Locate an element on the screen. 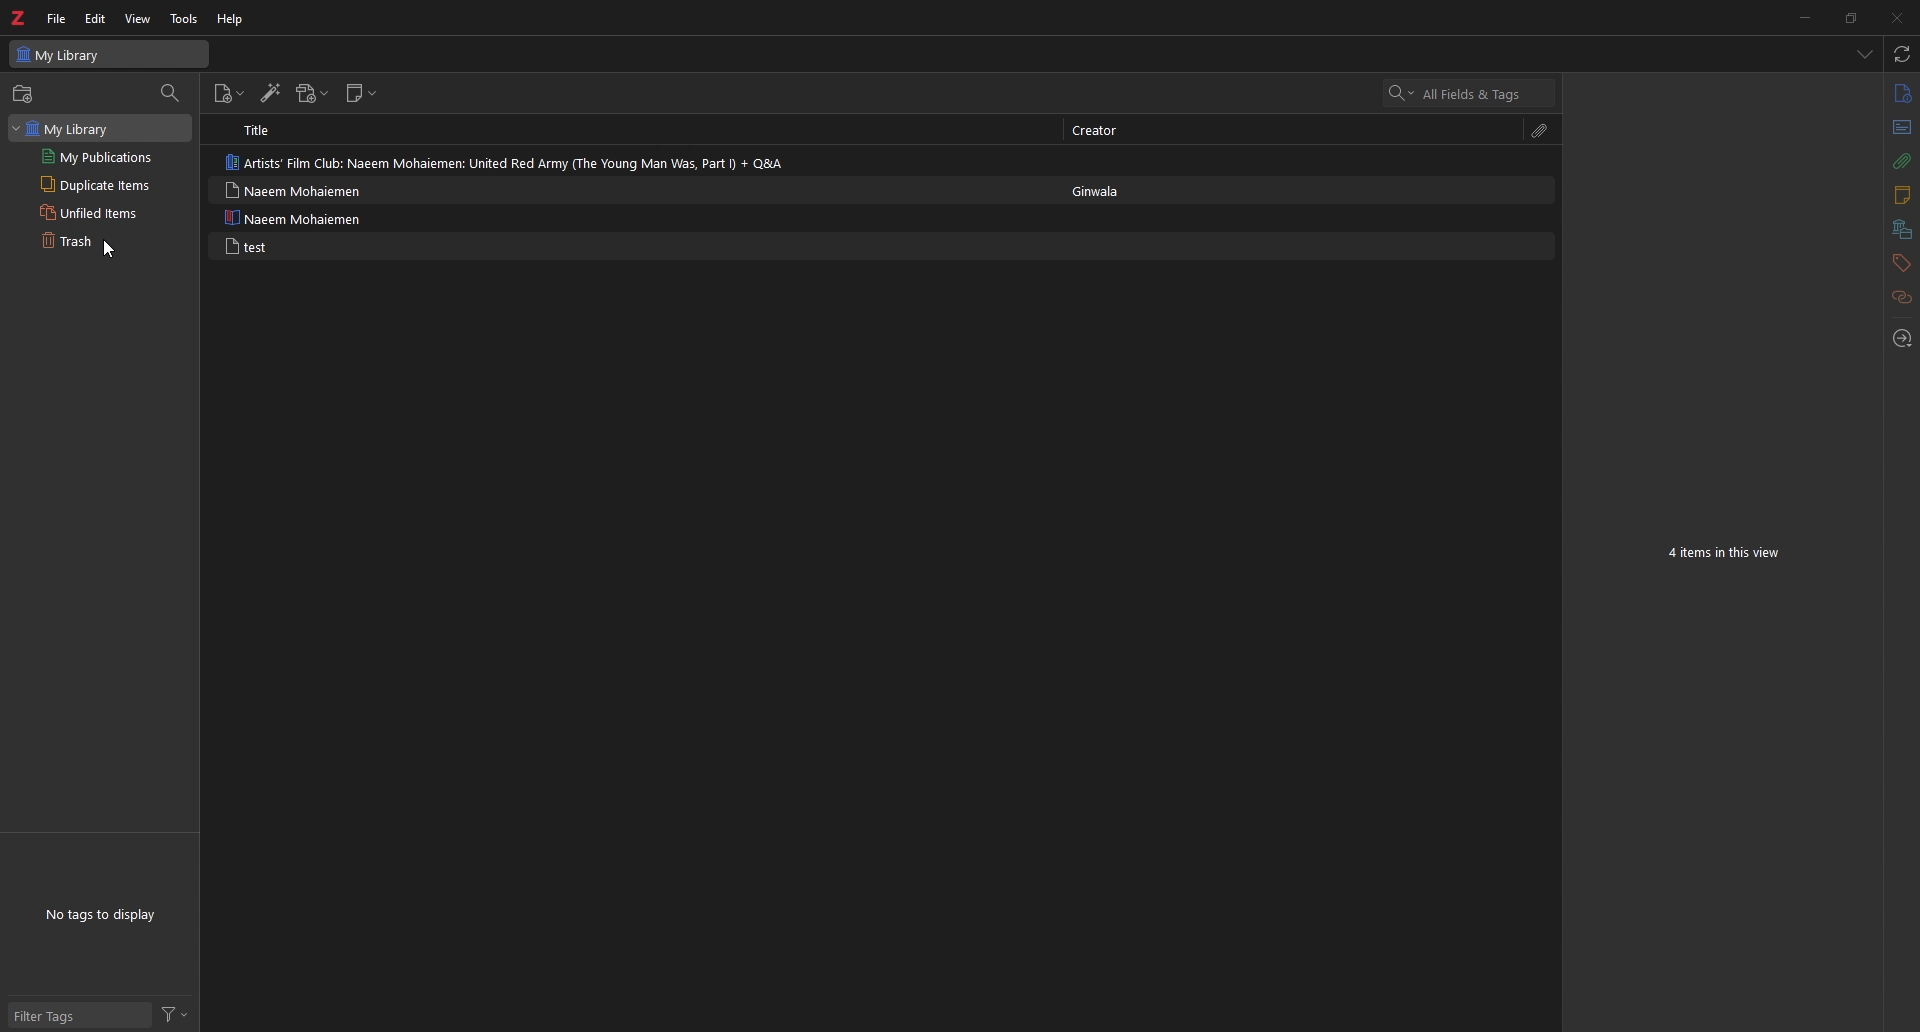 This screenshot has width=1920, height=1032. search bar is located at coordinates (1471, 94).